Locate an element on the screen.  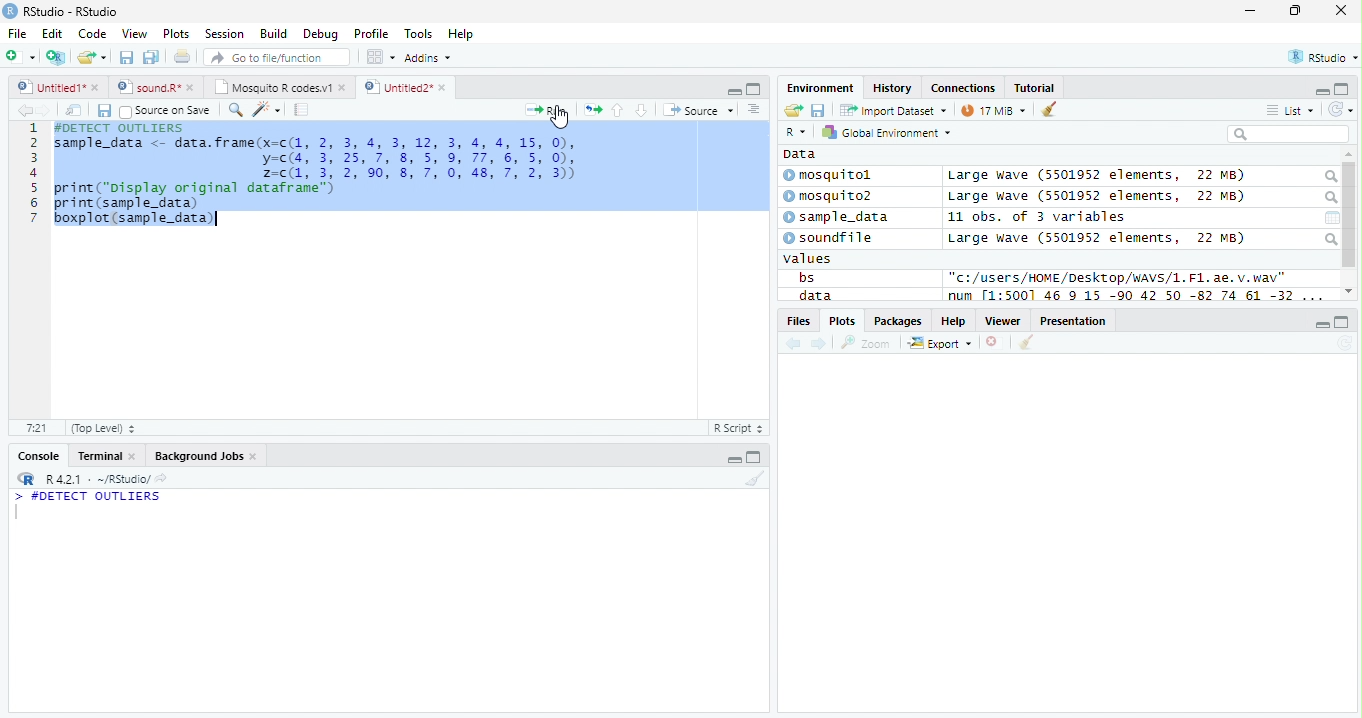
R Script is located at coordinates (739, 427).